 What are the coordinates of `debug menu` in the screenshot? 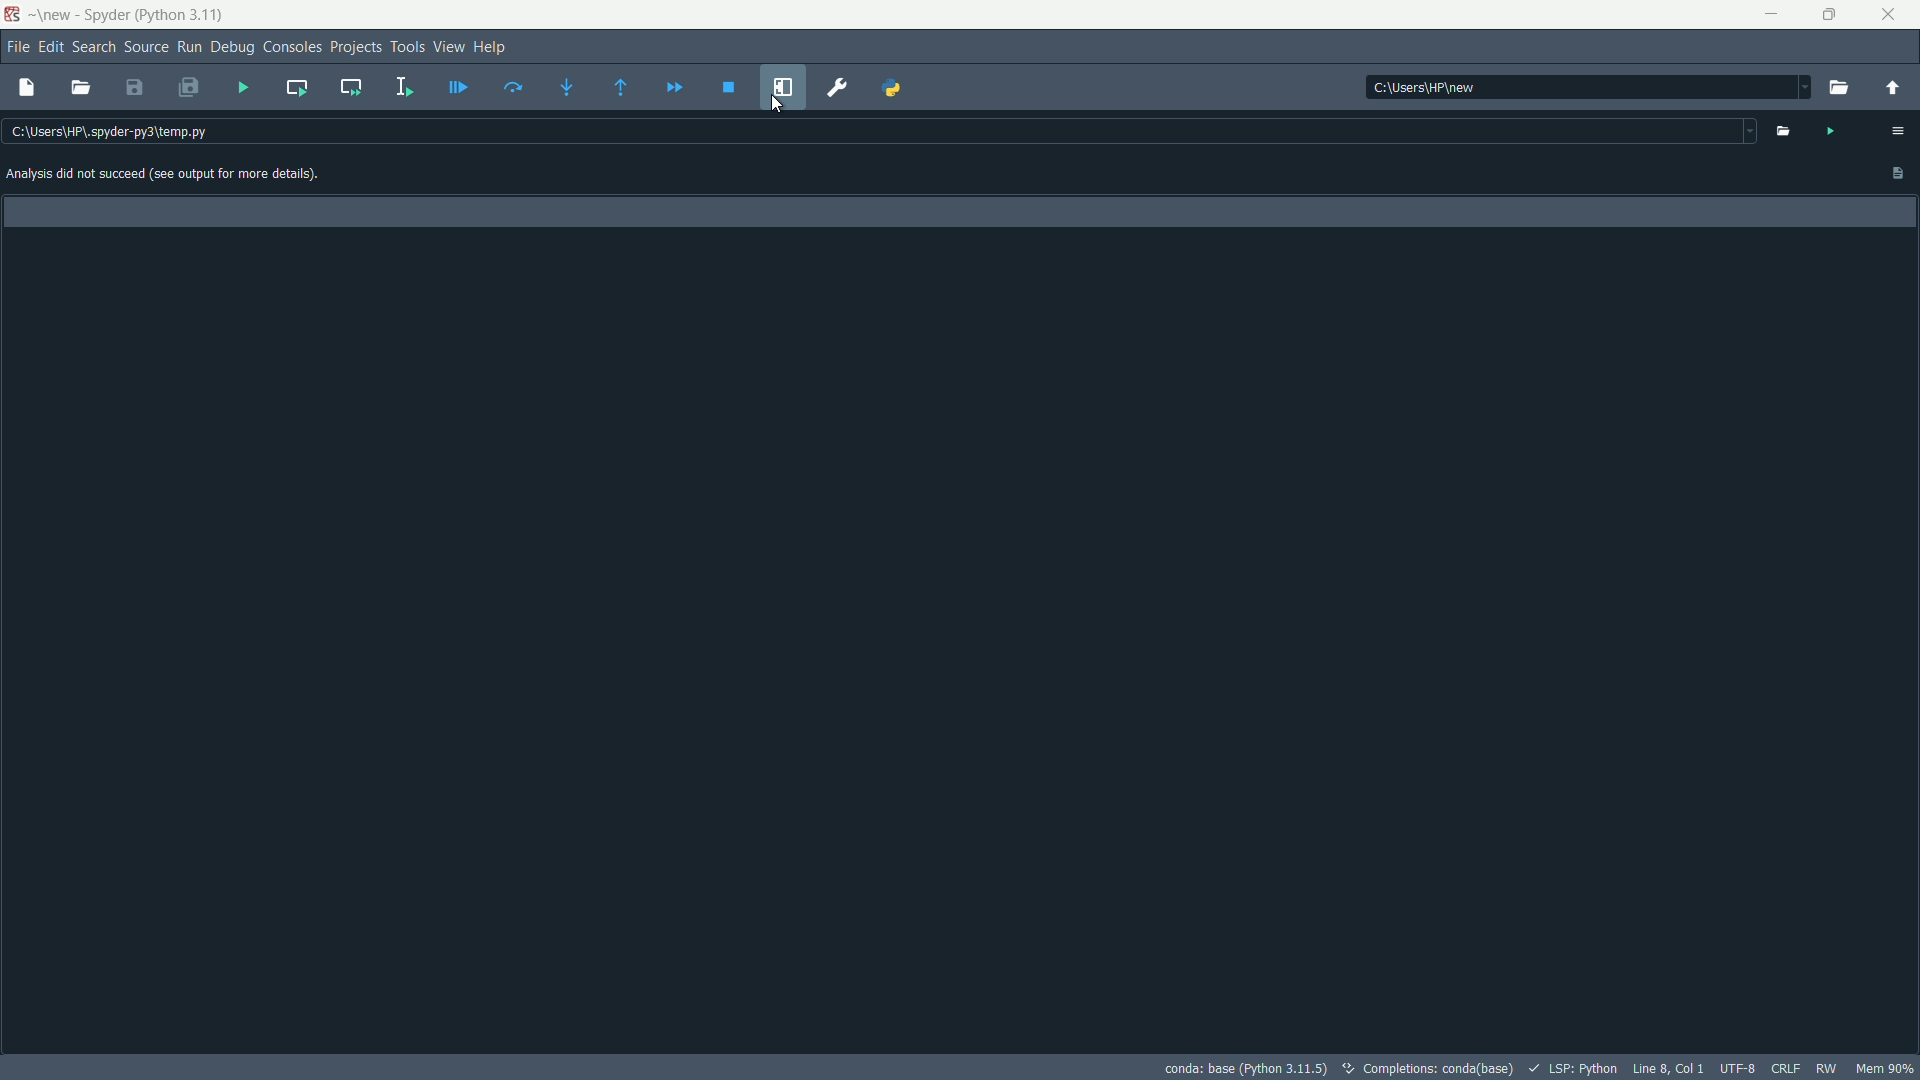 It's located at (231, 46).